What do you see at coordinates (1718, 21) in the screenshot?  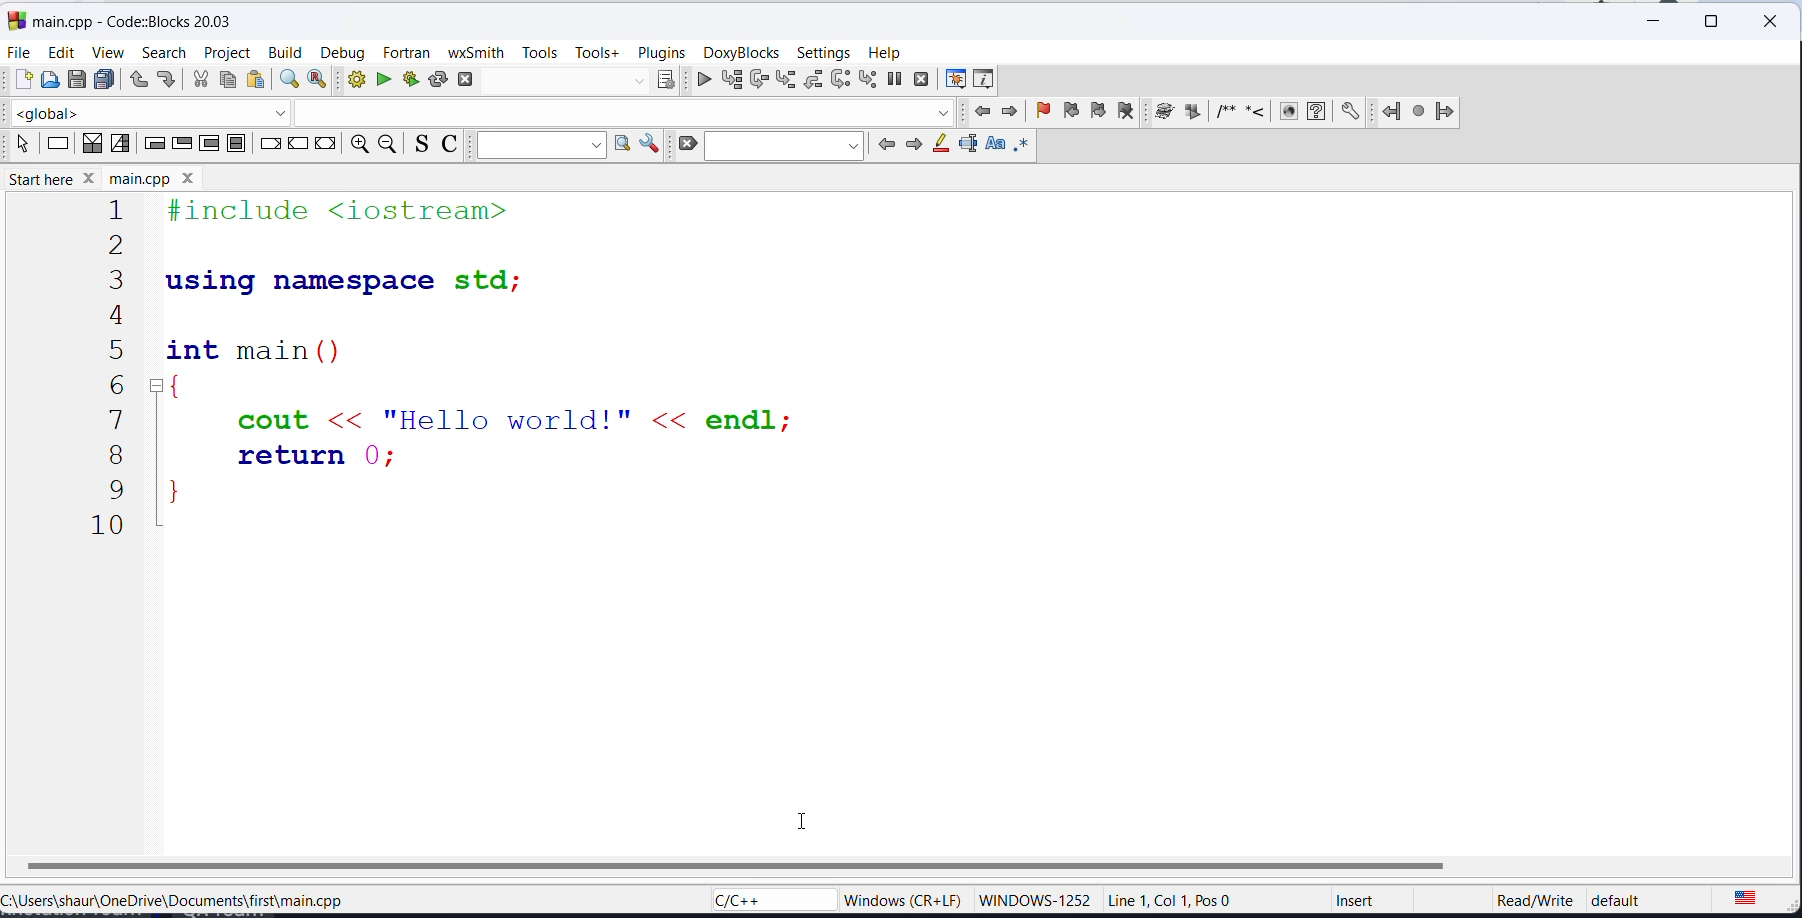 I see `maximize` at bounding box center [1718, 21].